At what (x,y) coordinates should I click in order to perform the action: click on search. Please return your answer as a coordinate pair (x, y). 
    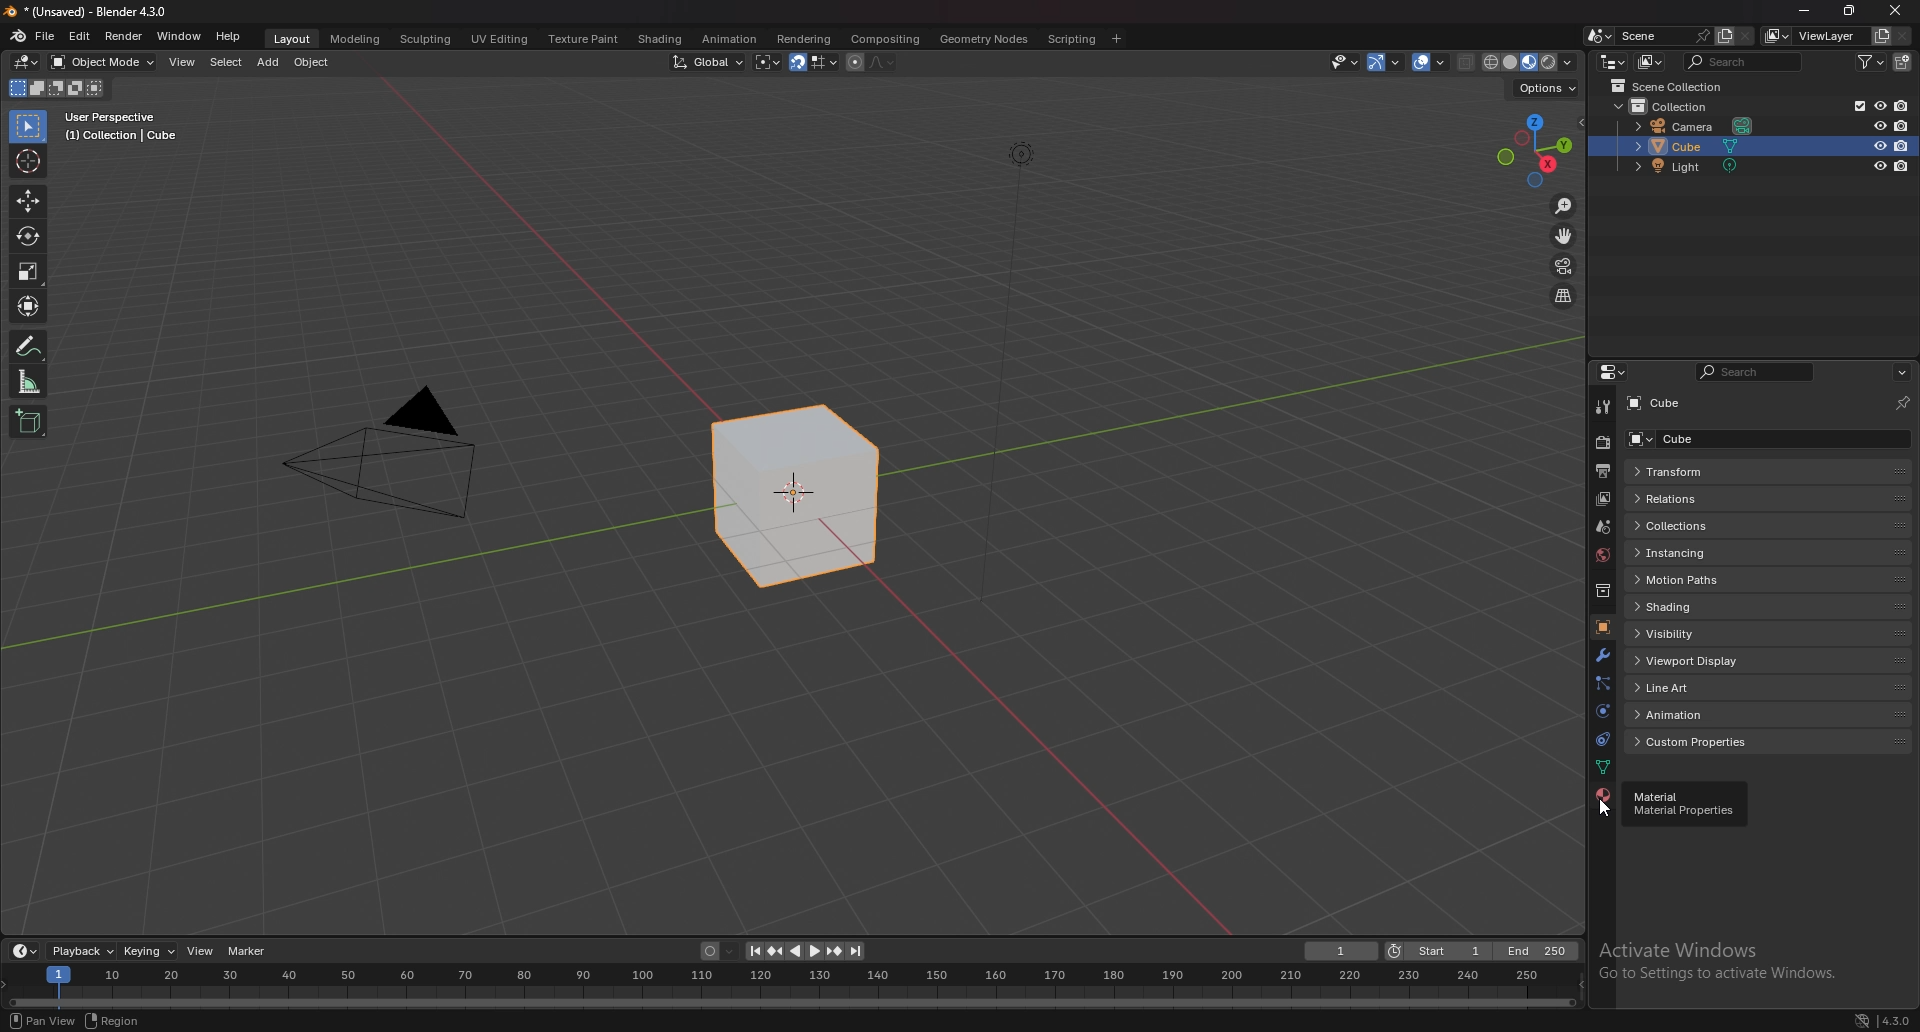
    Looking at the image, I should click on (1760, 372).